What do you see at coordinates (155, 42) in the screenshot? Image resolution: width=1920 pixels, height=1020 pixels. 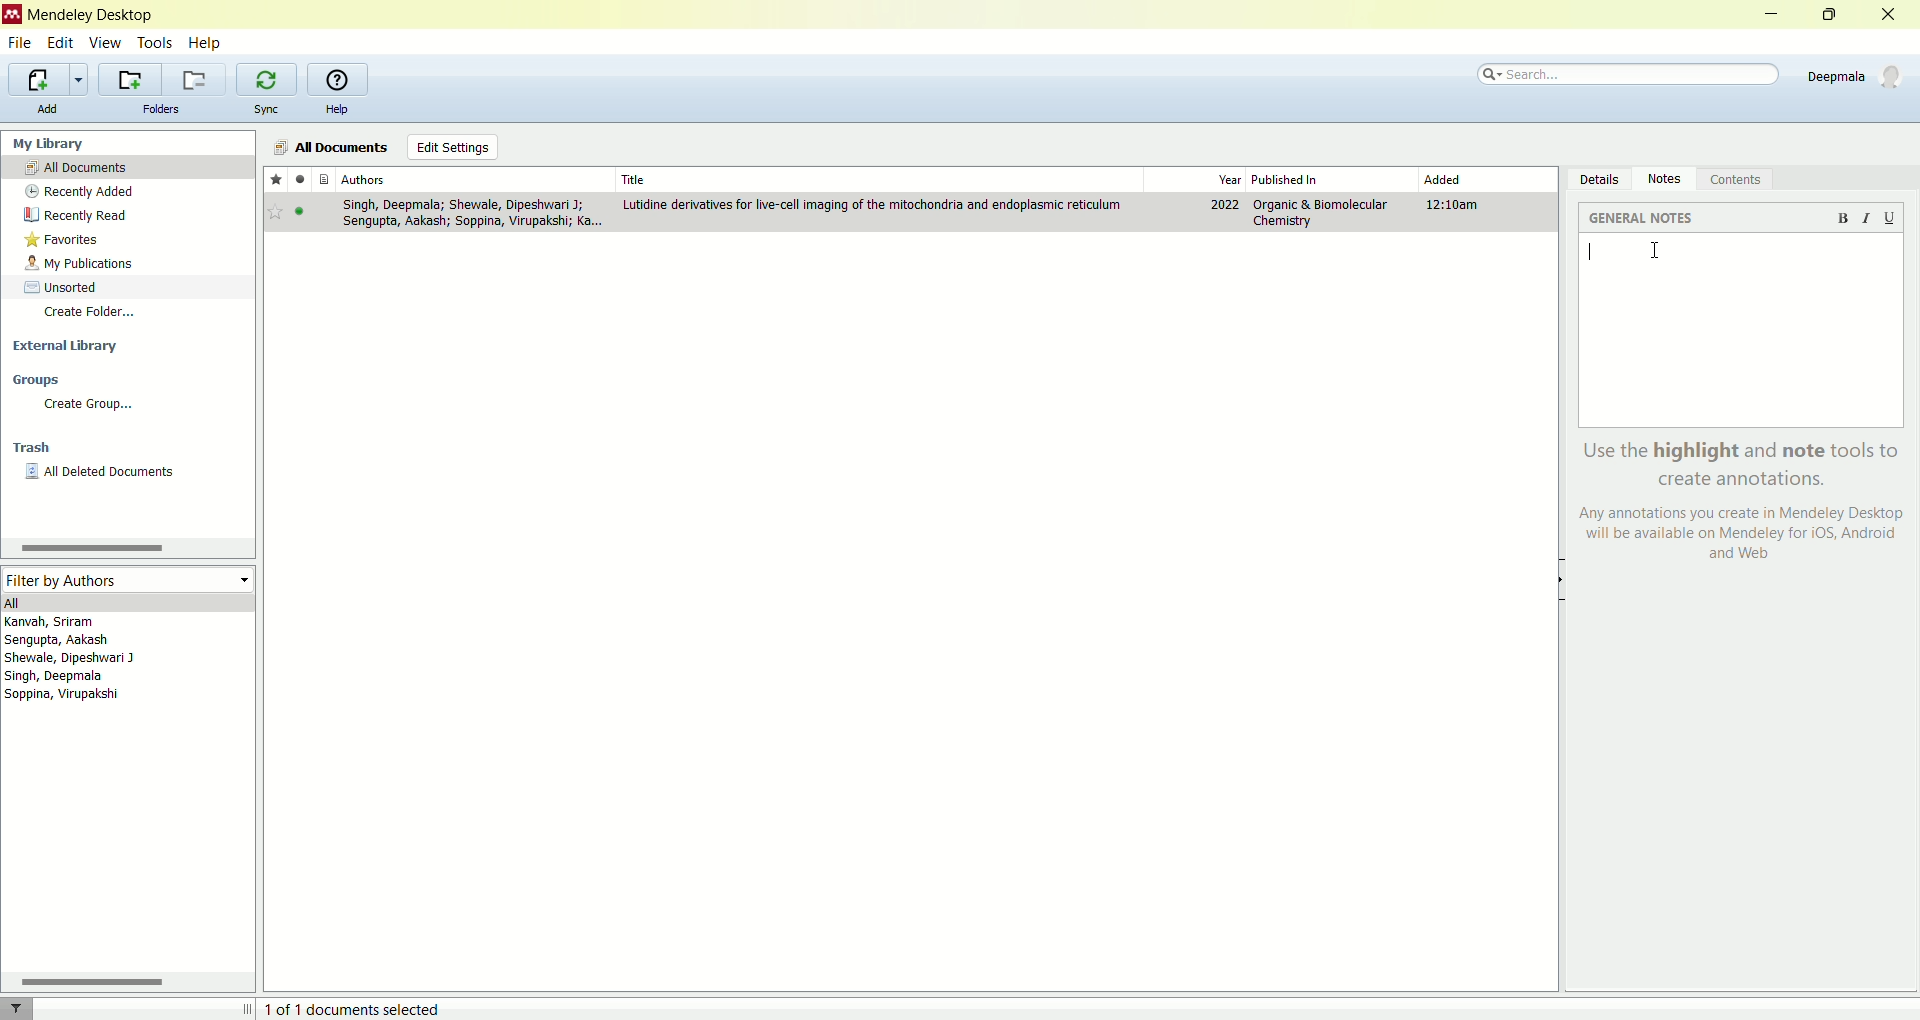 I see `tools` at bounding box center [155, 42].